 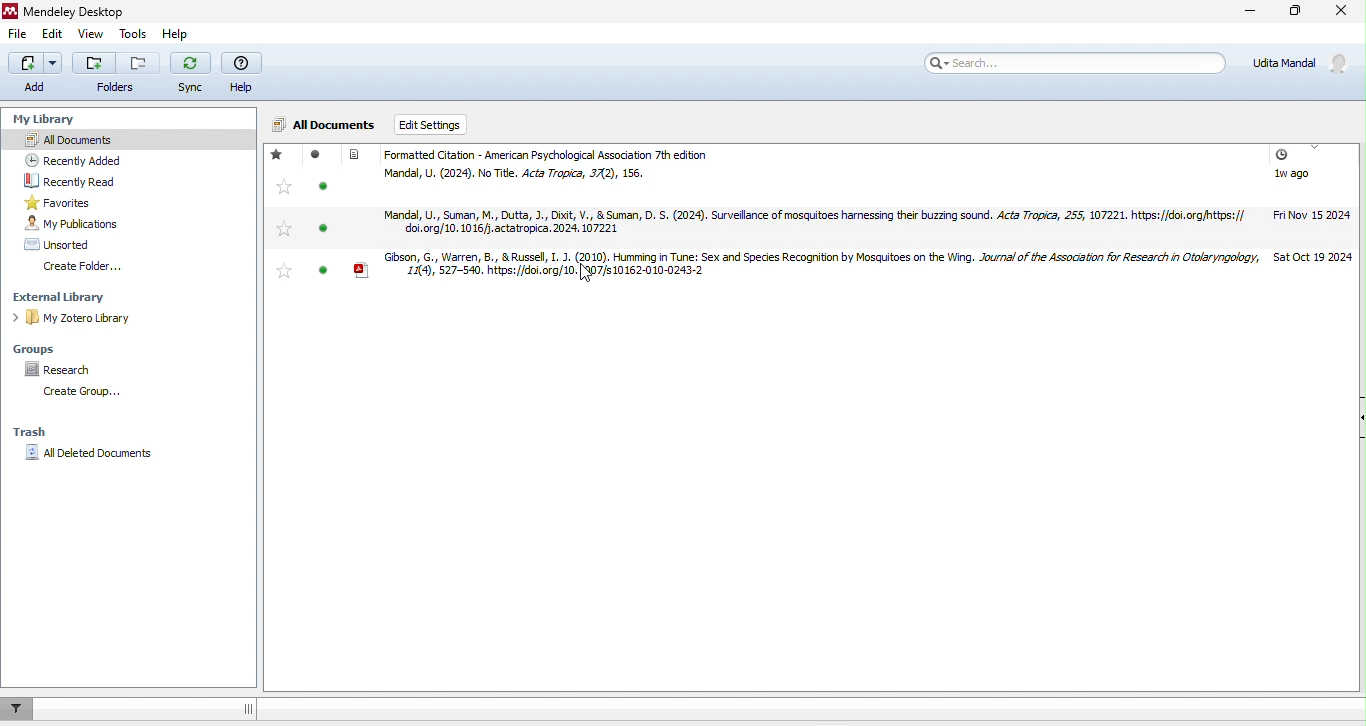 What do you see at coordinates (94, 33) in the screenshot?
I see `view` at bounding box center [94, 33].